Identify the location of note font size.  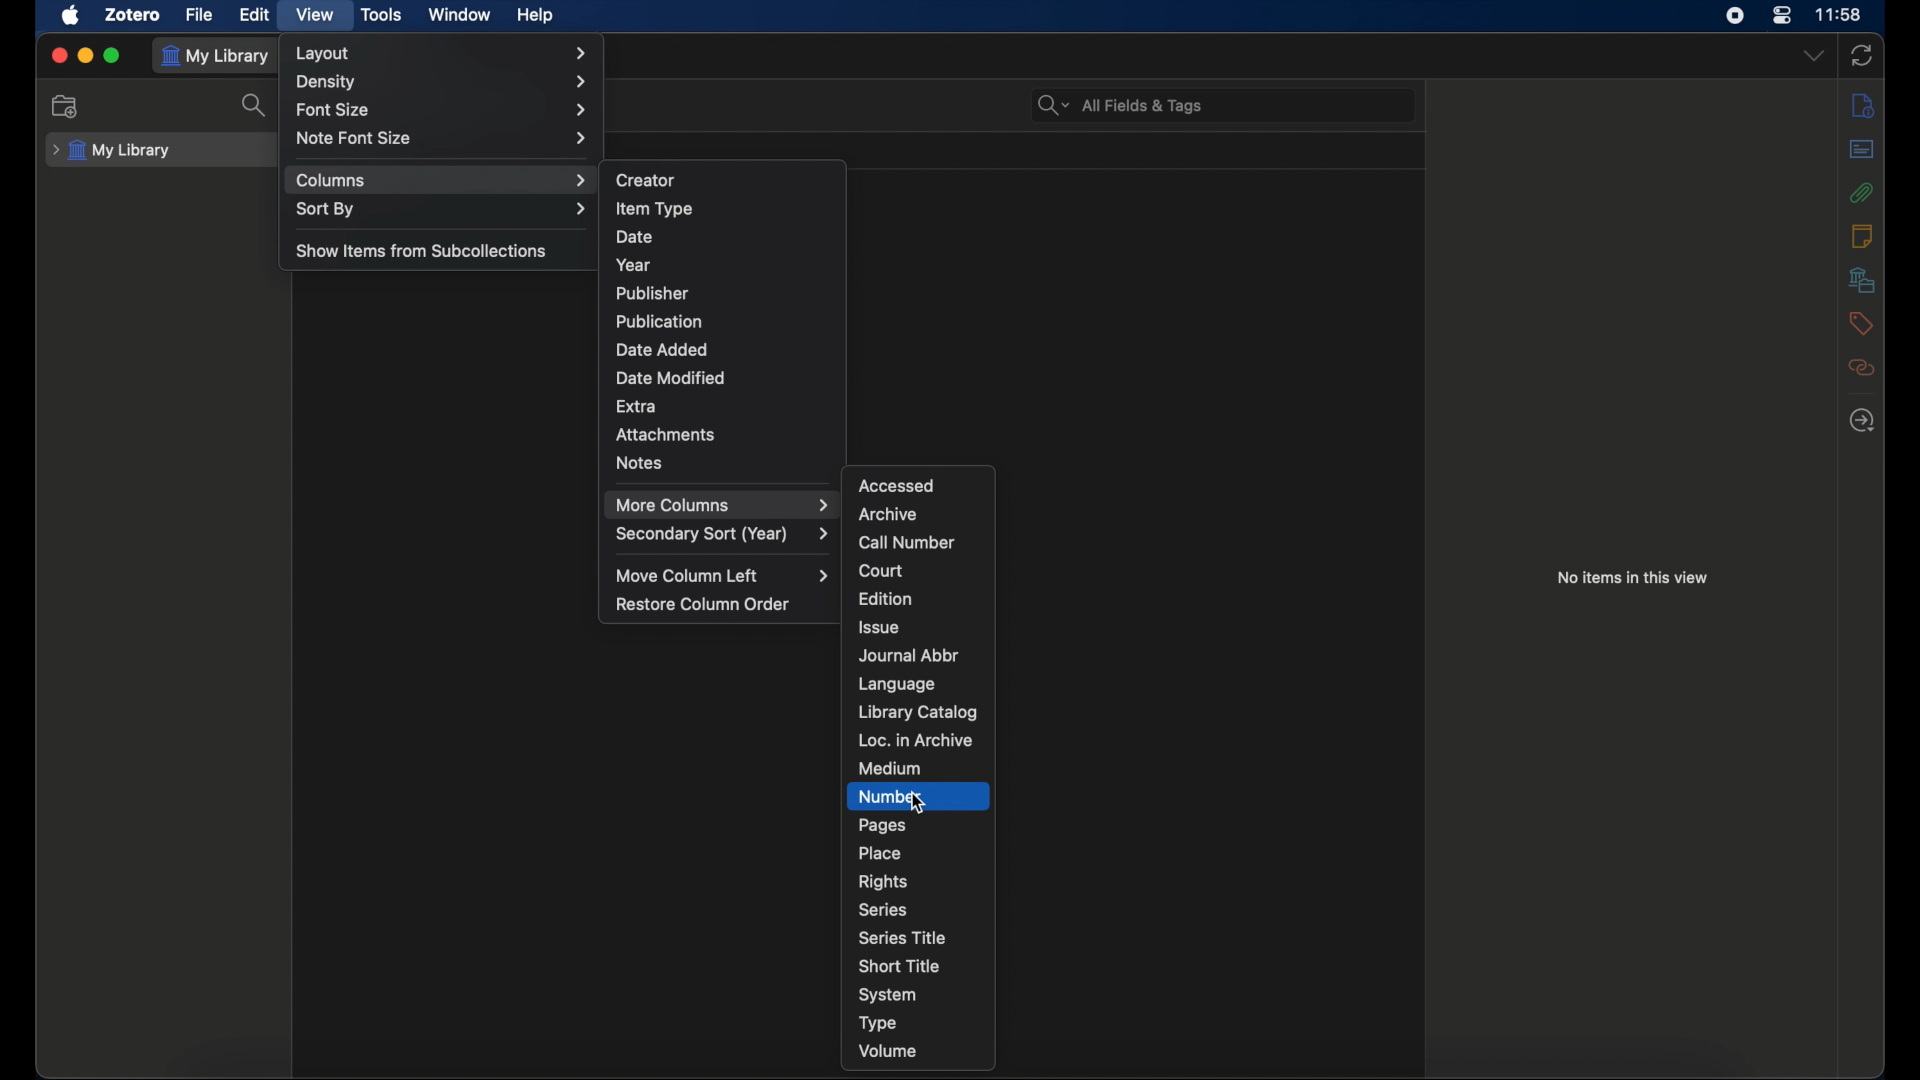
(445, 138).